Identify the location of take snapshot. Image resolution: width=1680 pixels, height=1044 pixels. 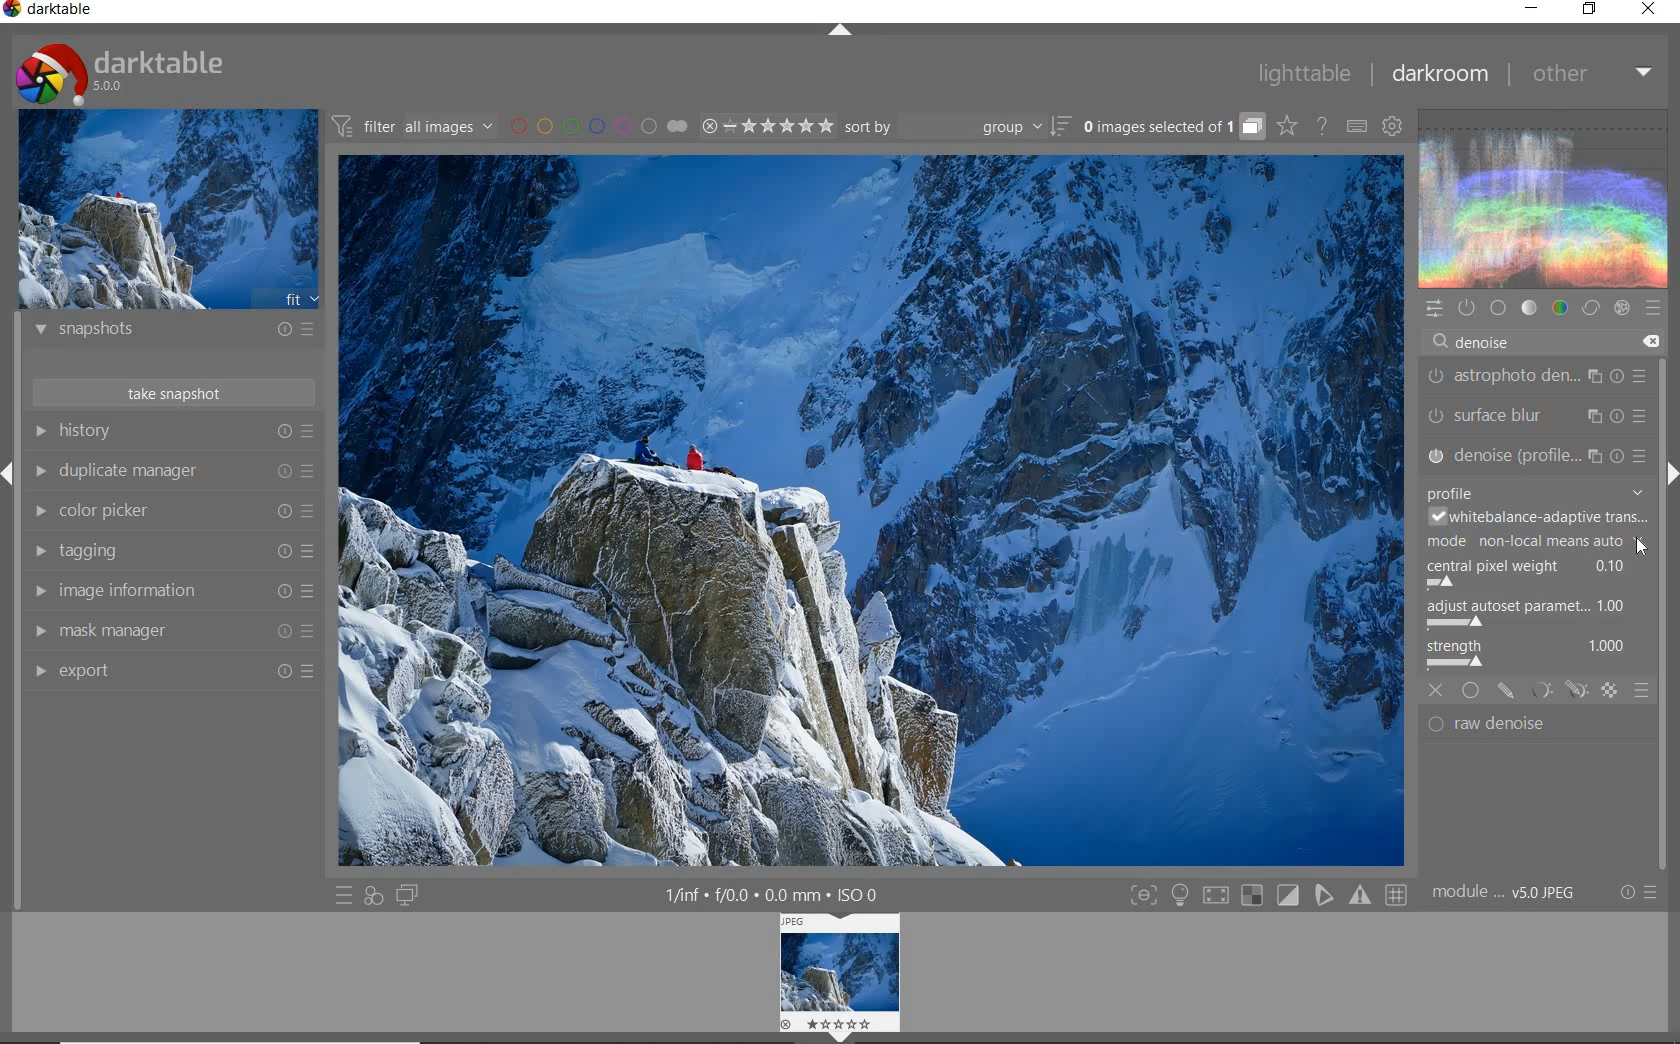
(177, 392).